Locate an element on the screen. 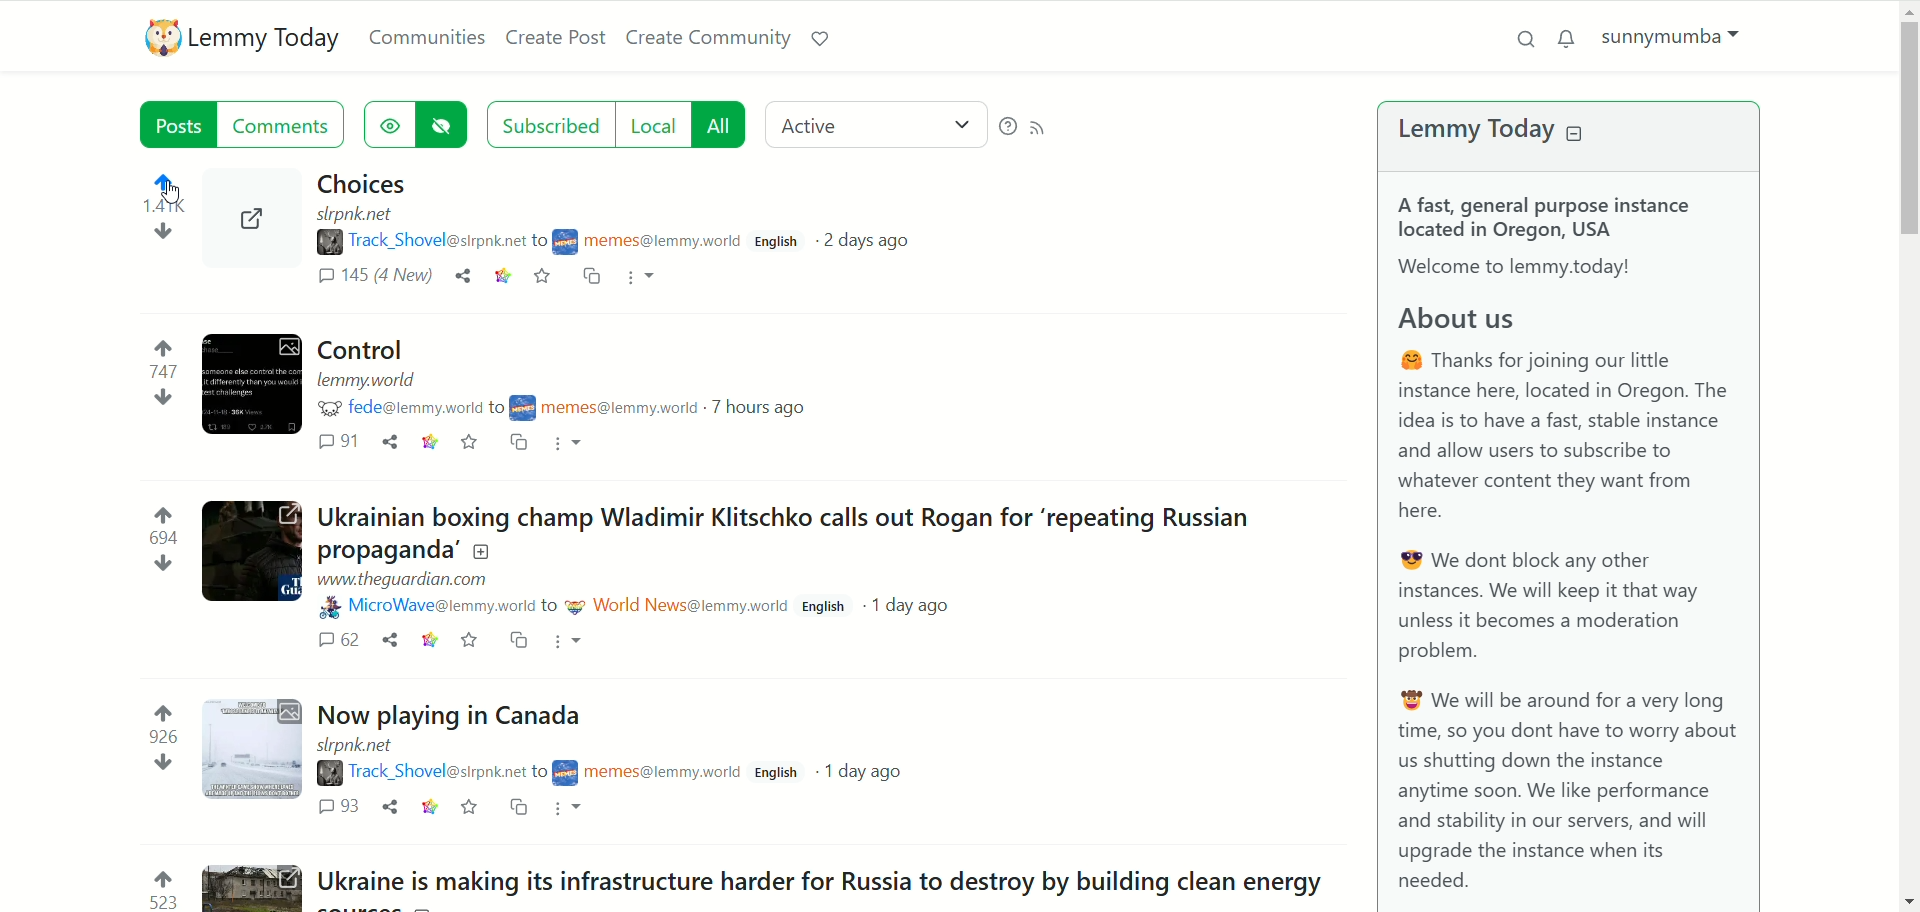  down vote is located at coordinates (161, 399).